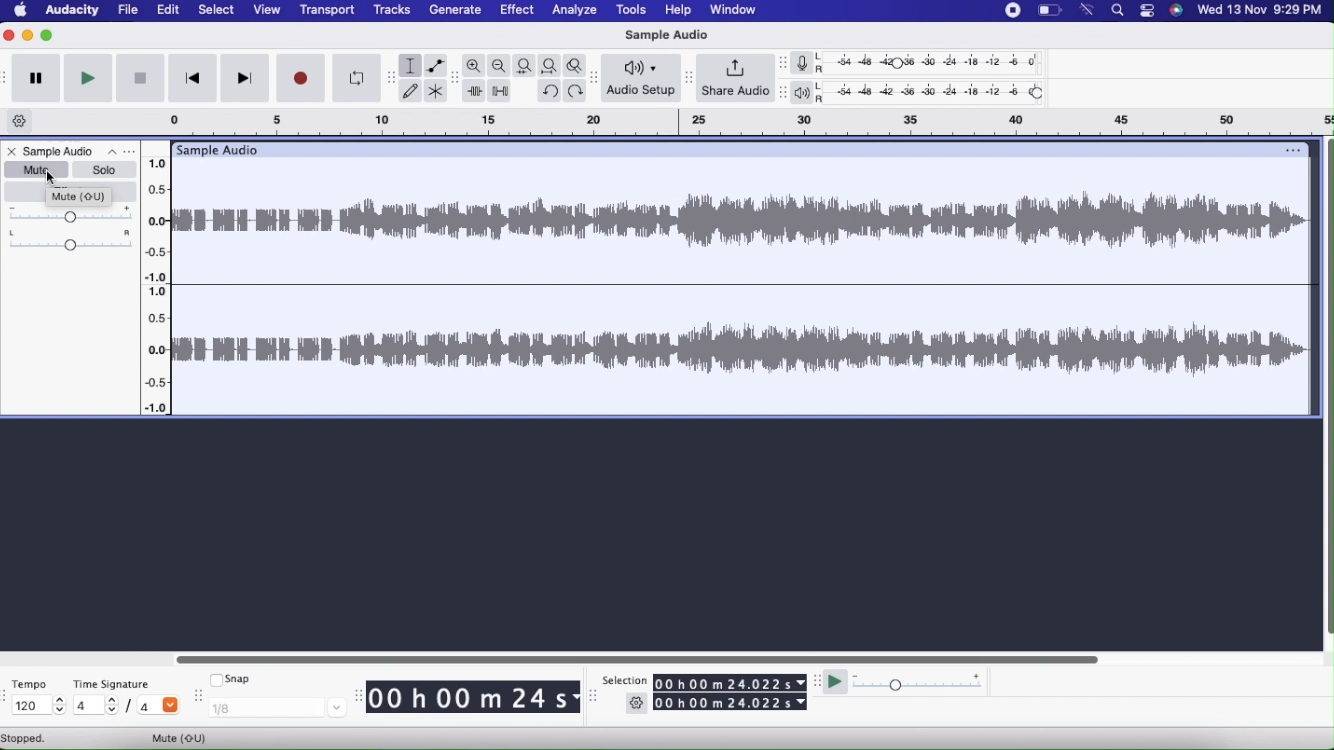 The image size is (1334, 750). What do you see at coordinates (27, 36) in the screenshot?
I see `Maximize` at bounding box center [27, 36].